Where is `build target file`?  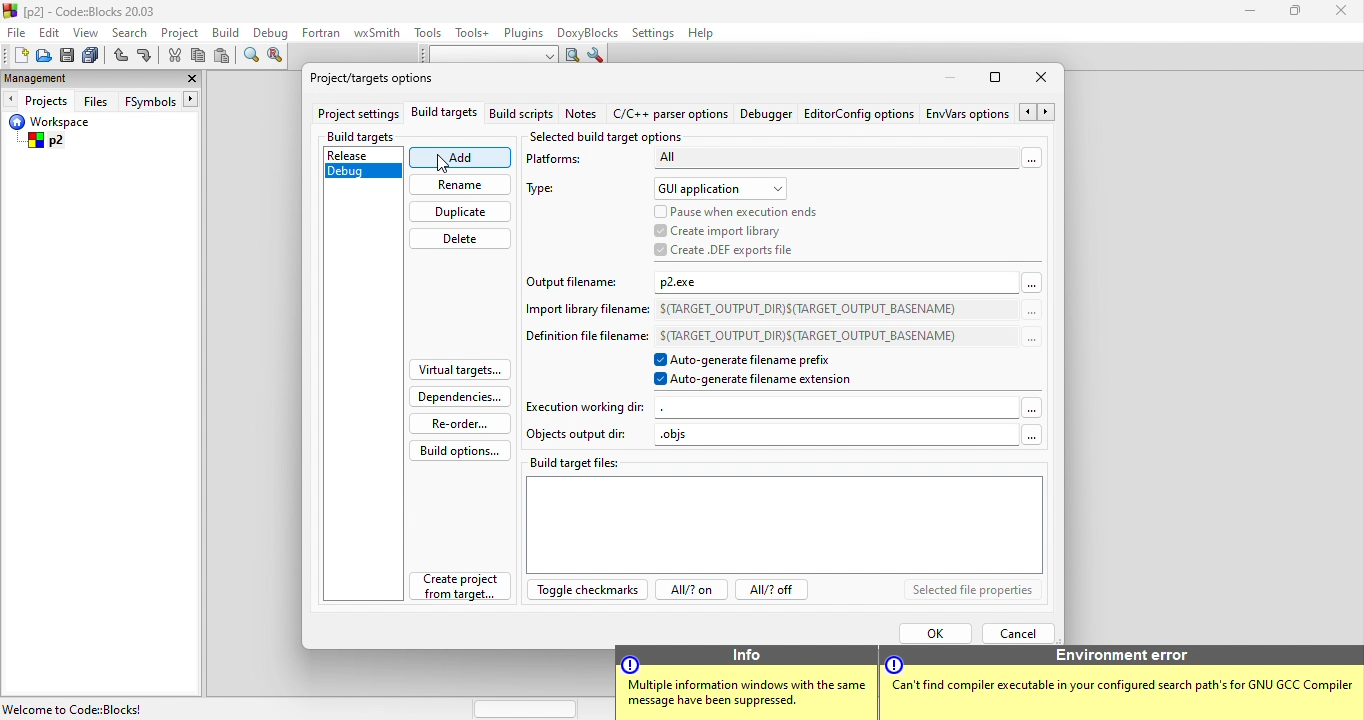
build target file is located at coordinates (782, 516).